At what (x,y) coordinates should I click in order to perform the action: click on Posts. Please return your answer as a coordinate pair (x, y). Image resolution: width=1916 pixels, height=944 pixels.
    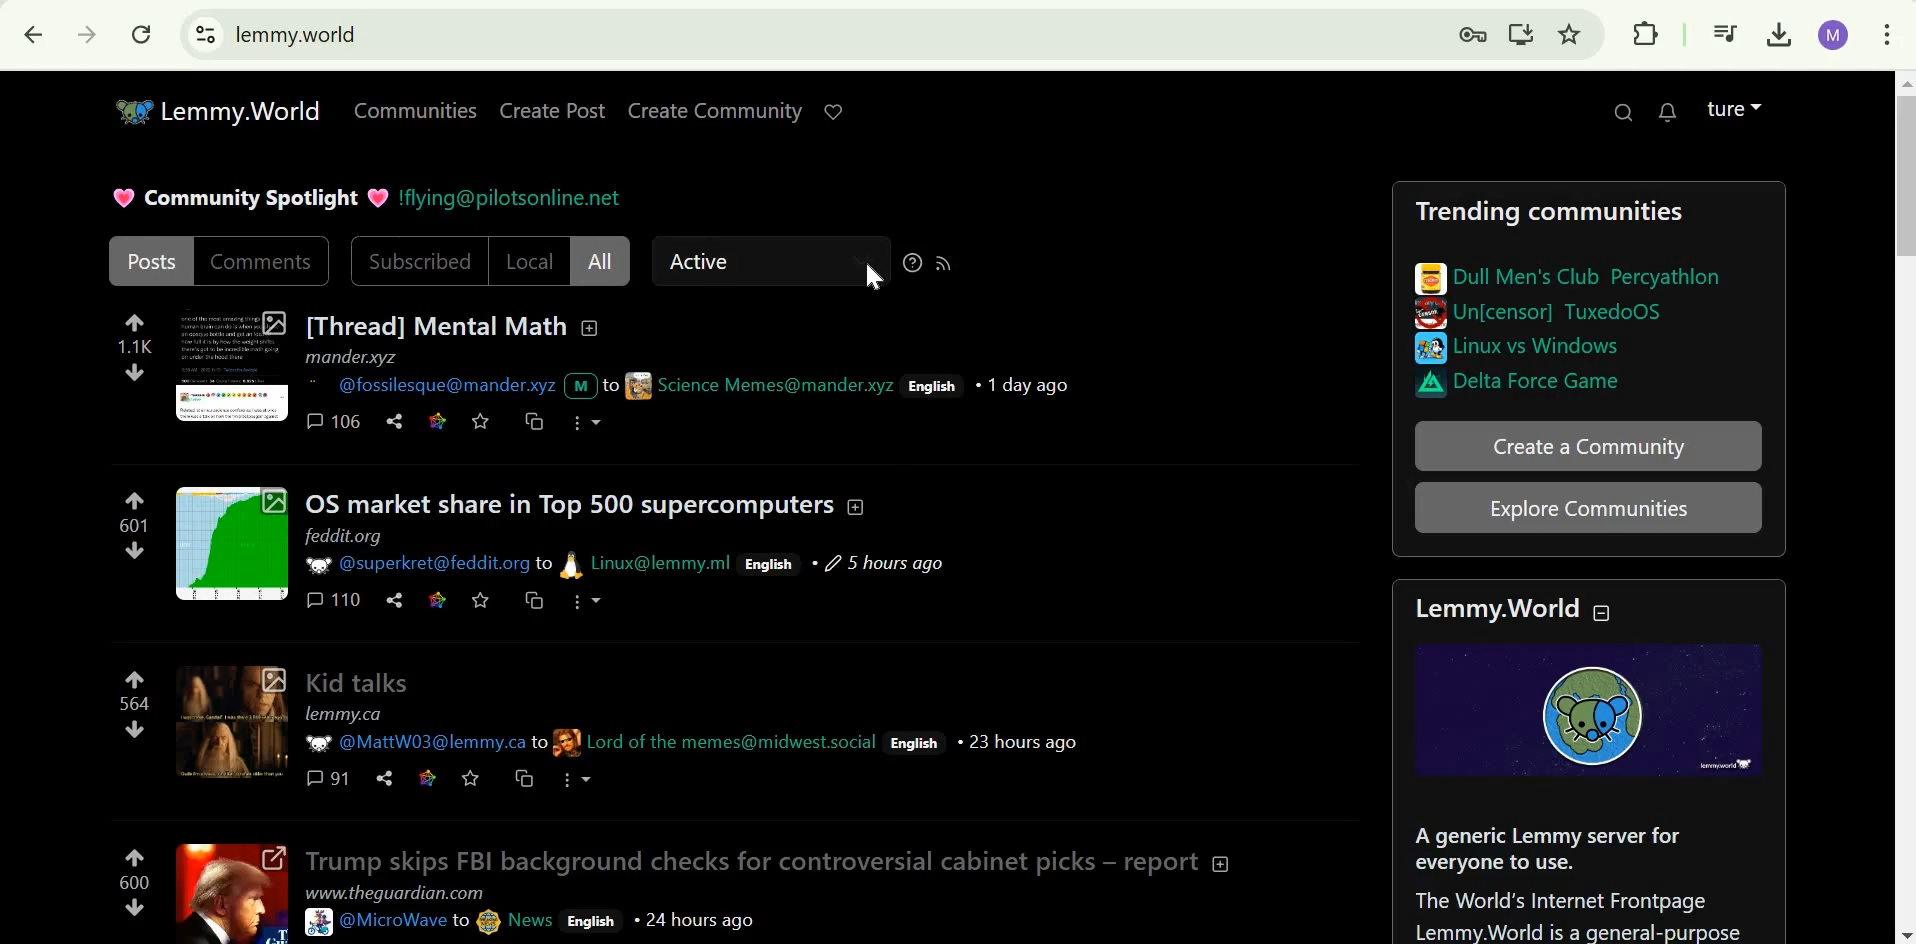
    Looking at the image, I should click on (150, 261).